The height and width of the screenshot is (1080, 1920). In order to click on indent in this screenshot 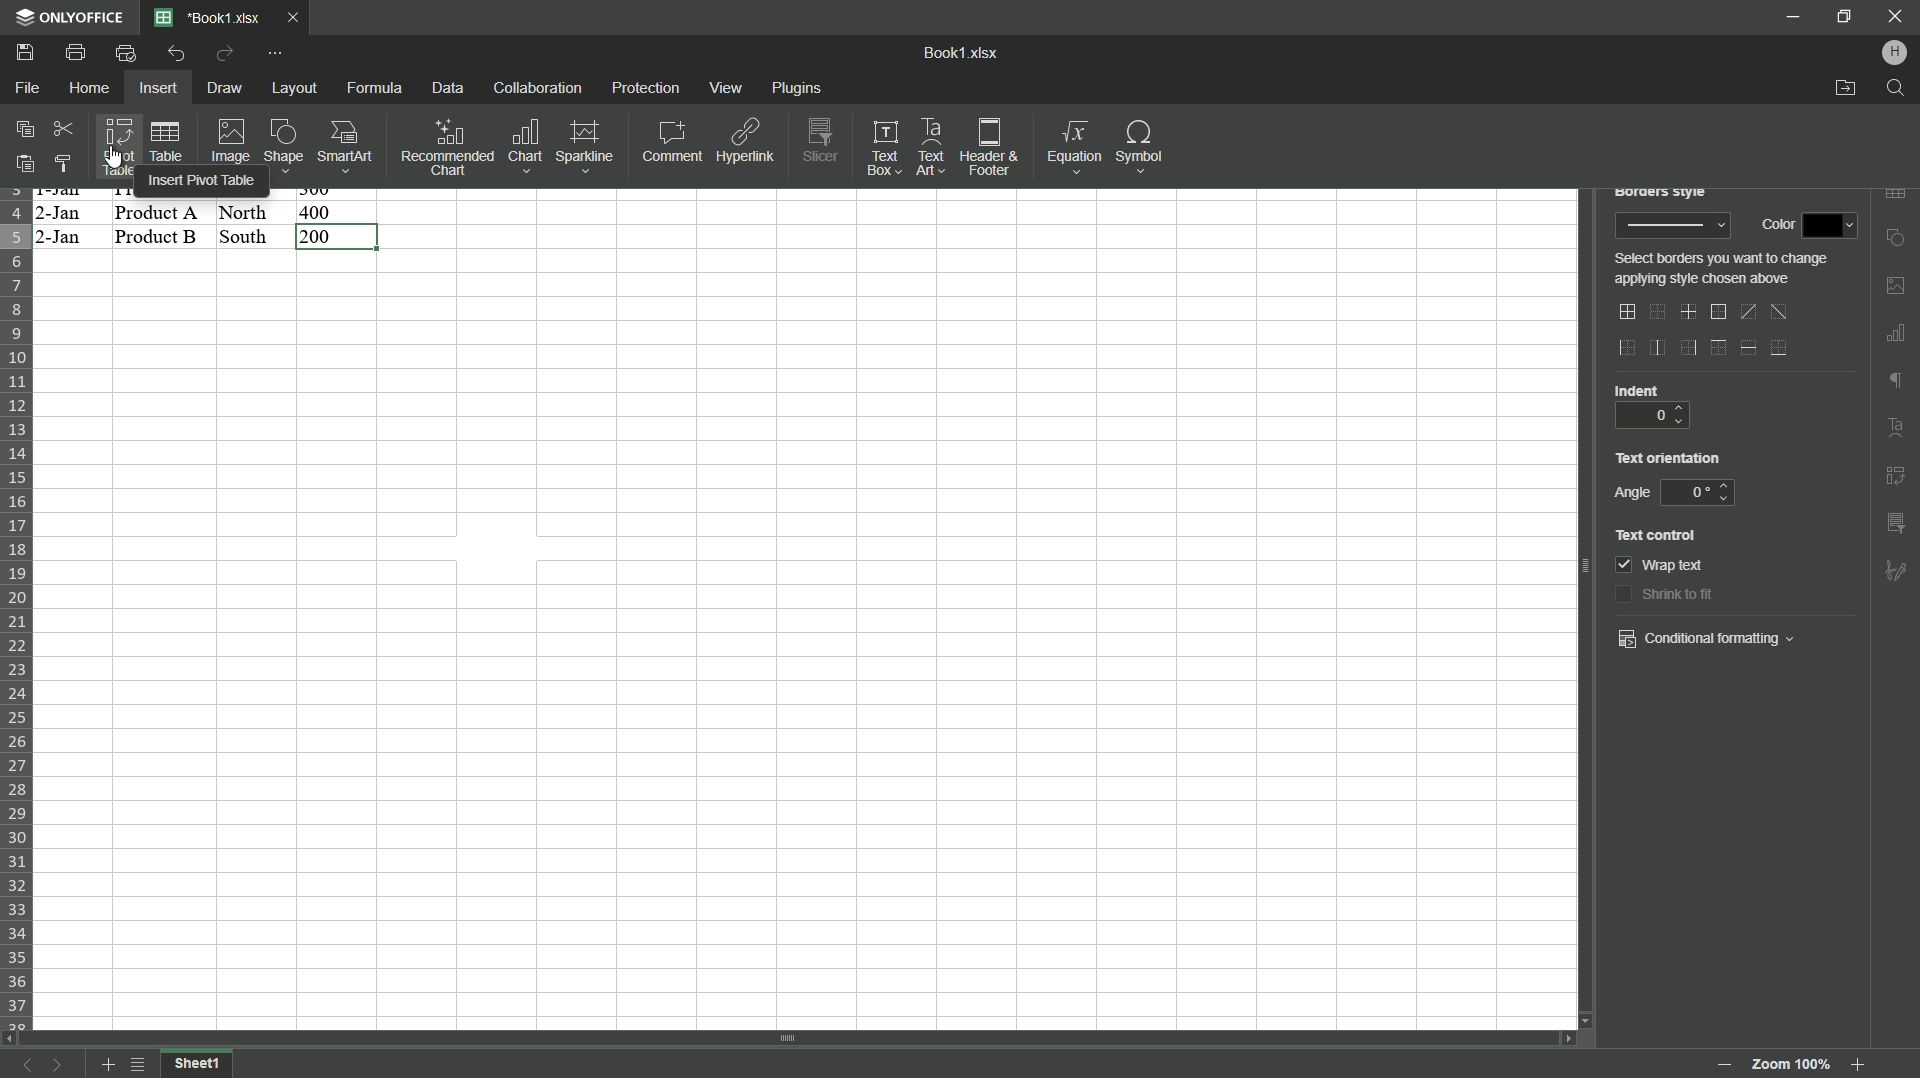, I will do `click(1635, 390)`.